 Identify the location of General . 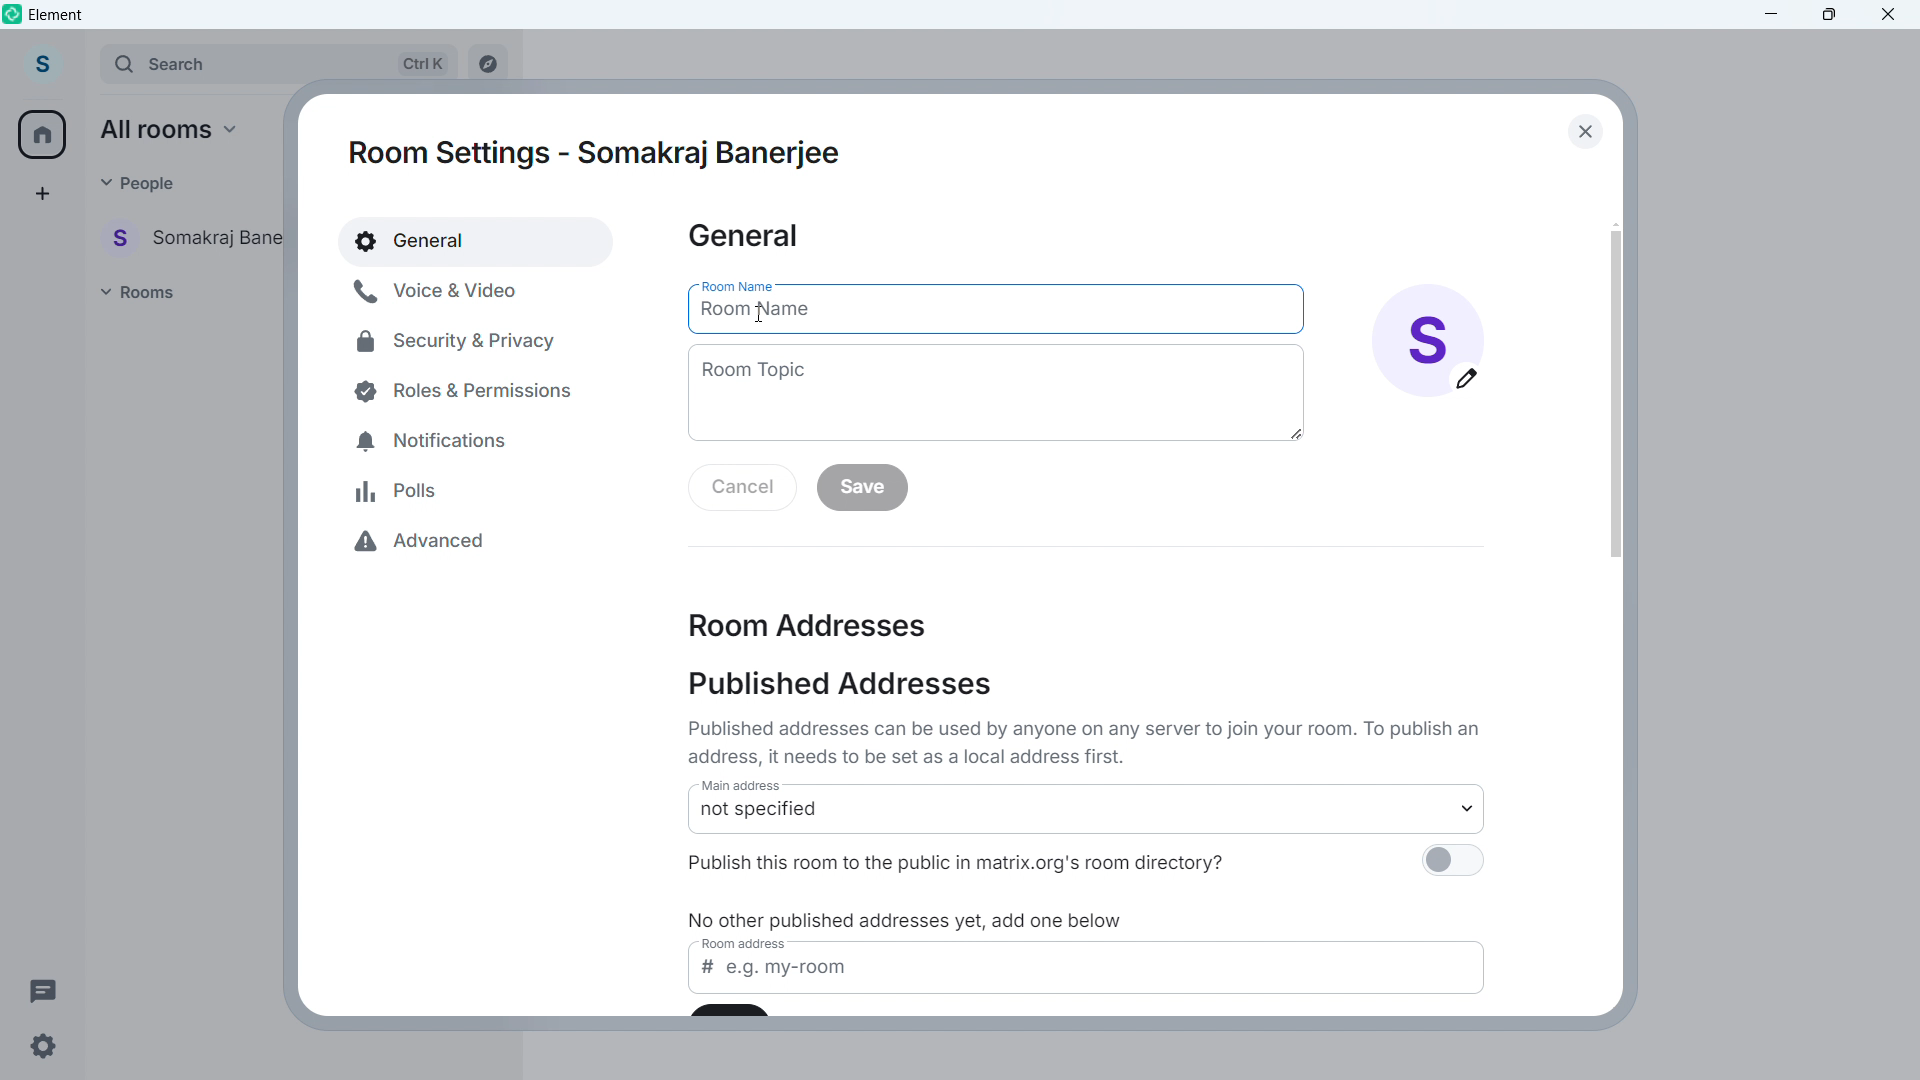
(477, 241).